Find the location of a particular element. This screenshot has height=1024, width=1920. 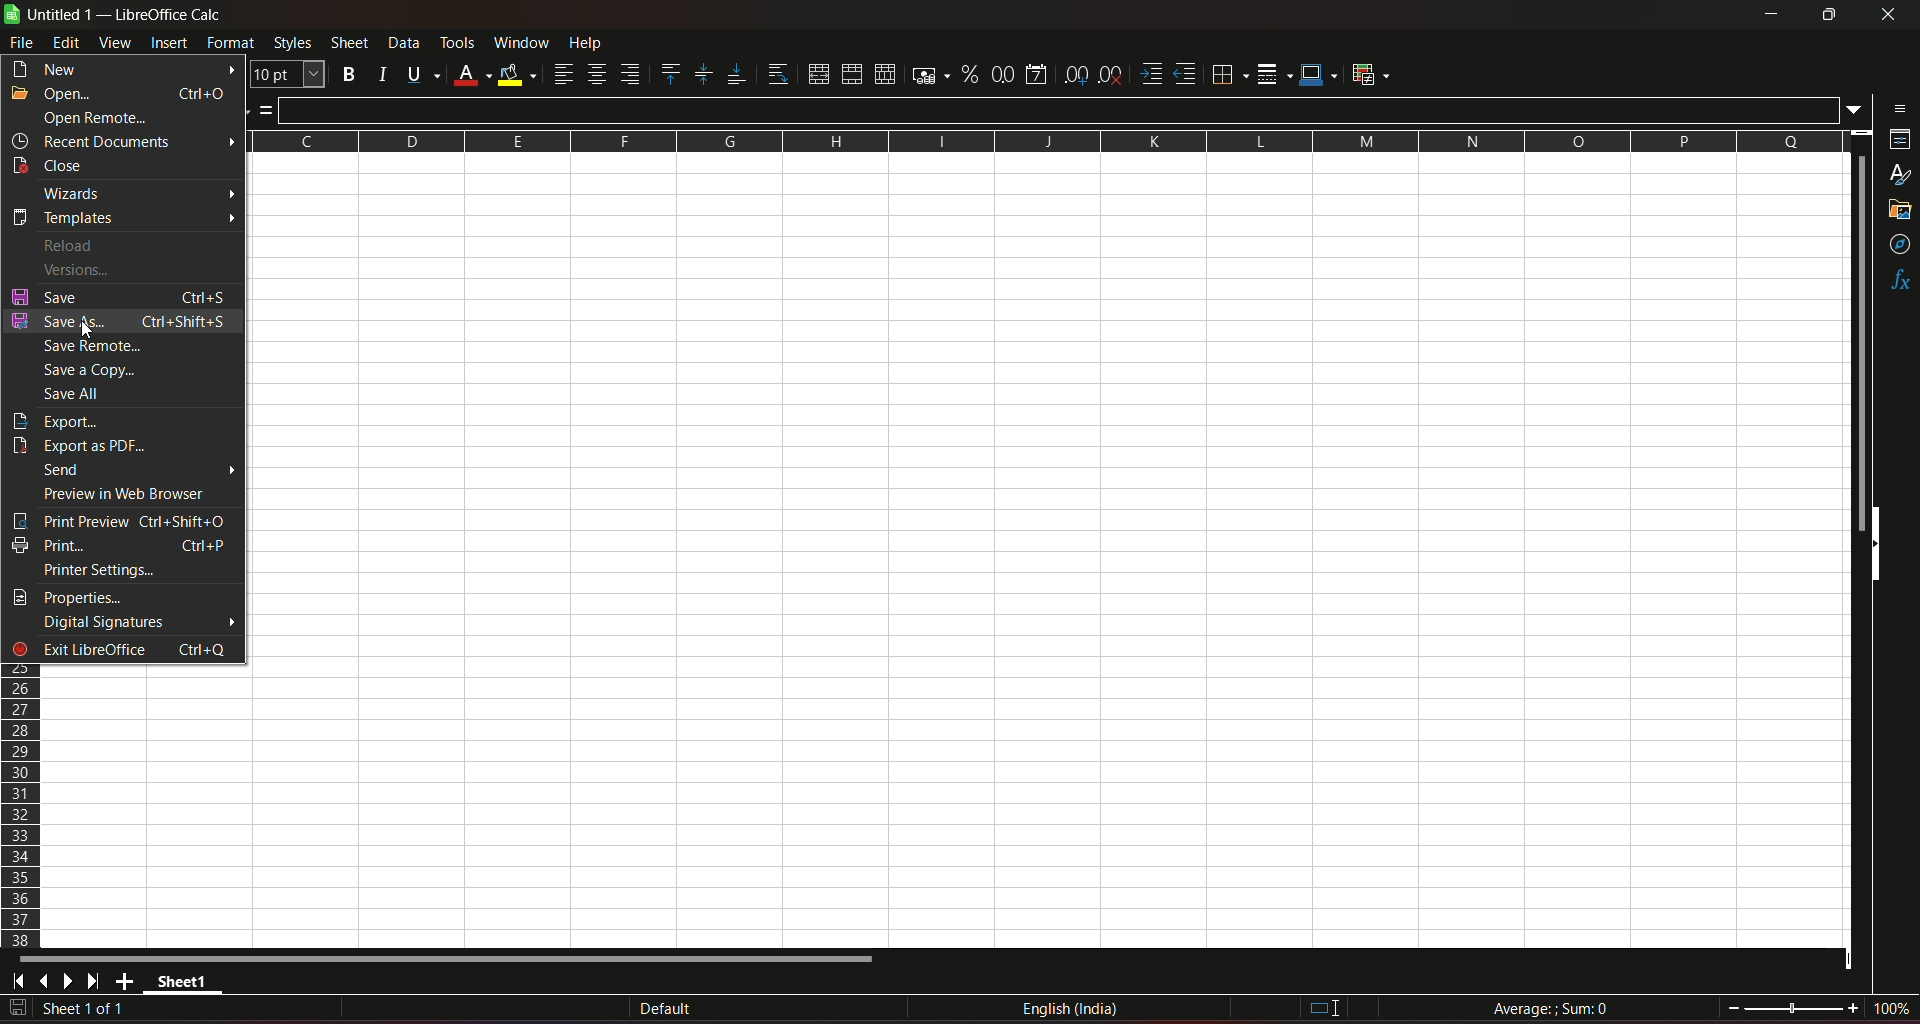

preview in web browser is located at coordinates (126, 494).